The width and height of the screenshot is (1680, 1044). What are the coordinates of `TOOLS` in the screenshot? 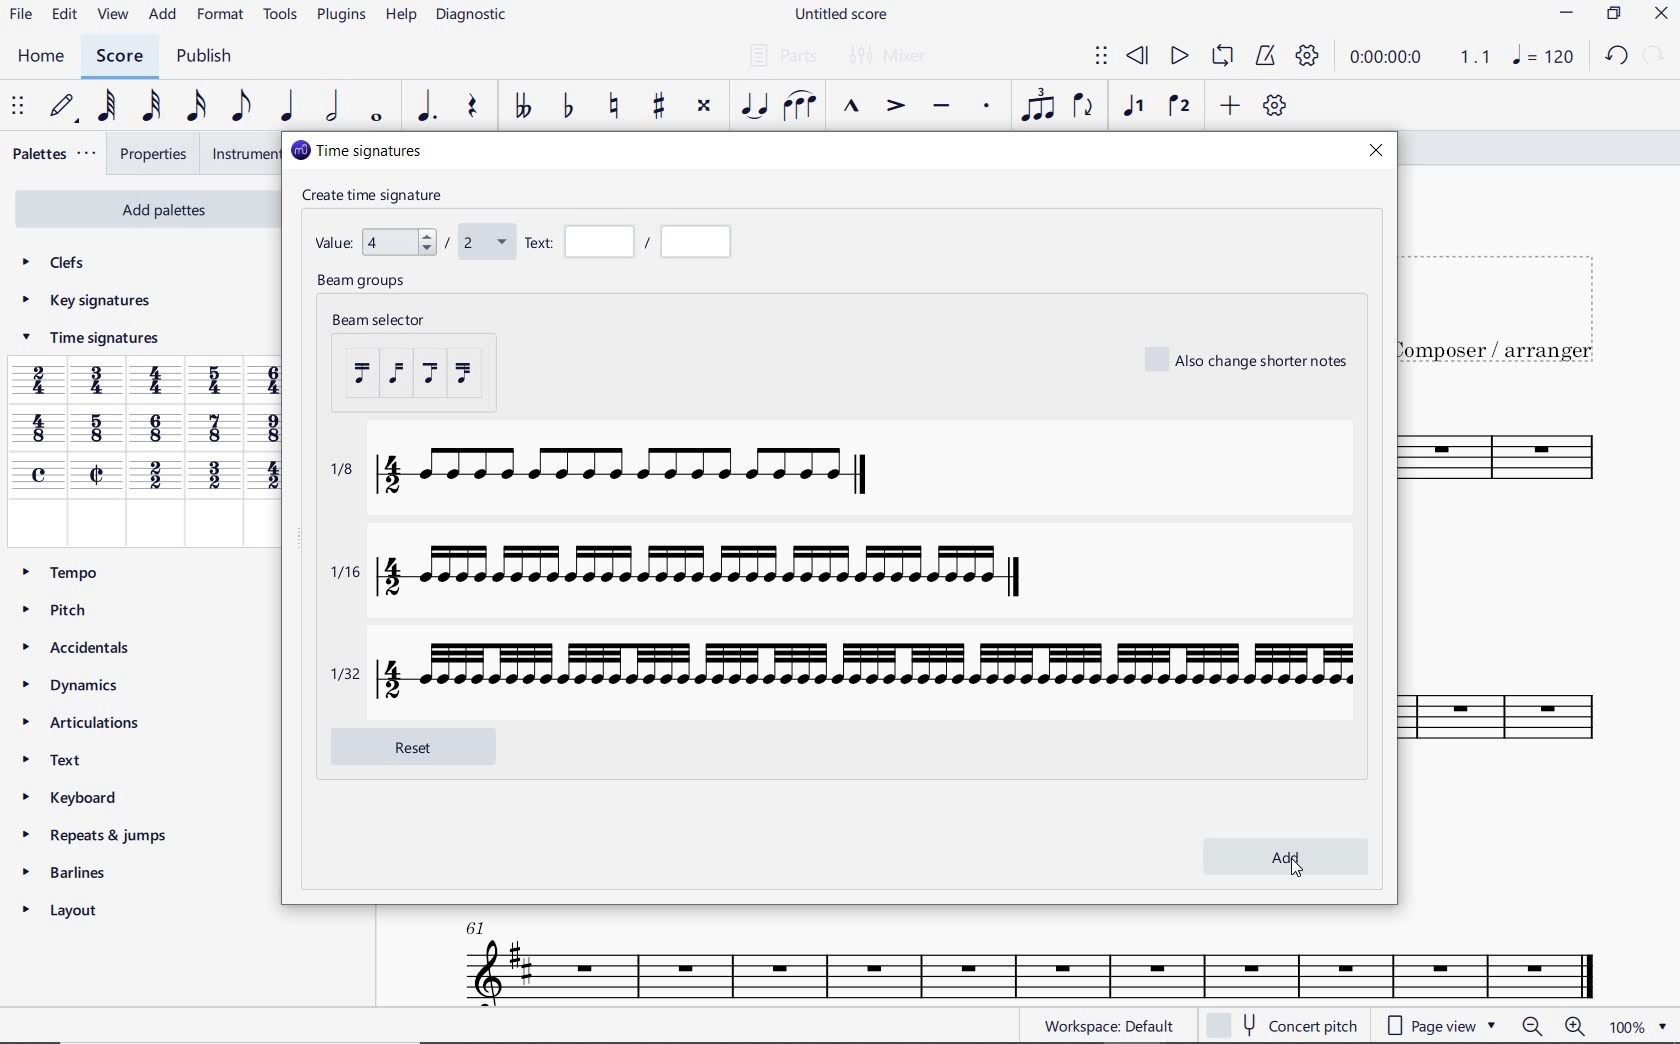 It's located at (277, 15).